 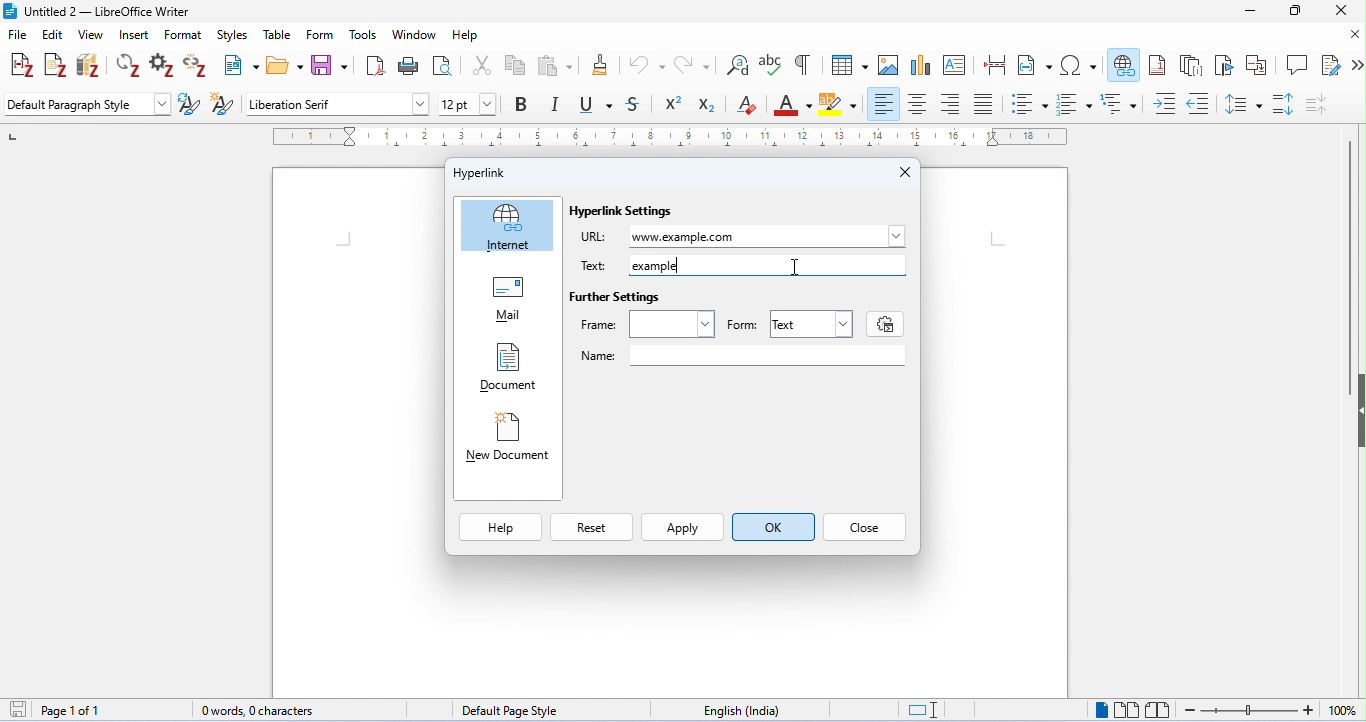 What do you see at coordinates (1347, 268) in the screenshot?
I see `vertical scroll bar` at bounding box center [1347, 268].